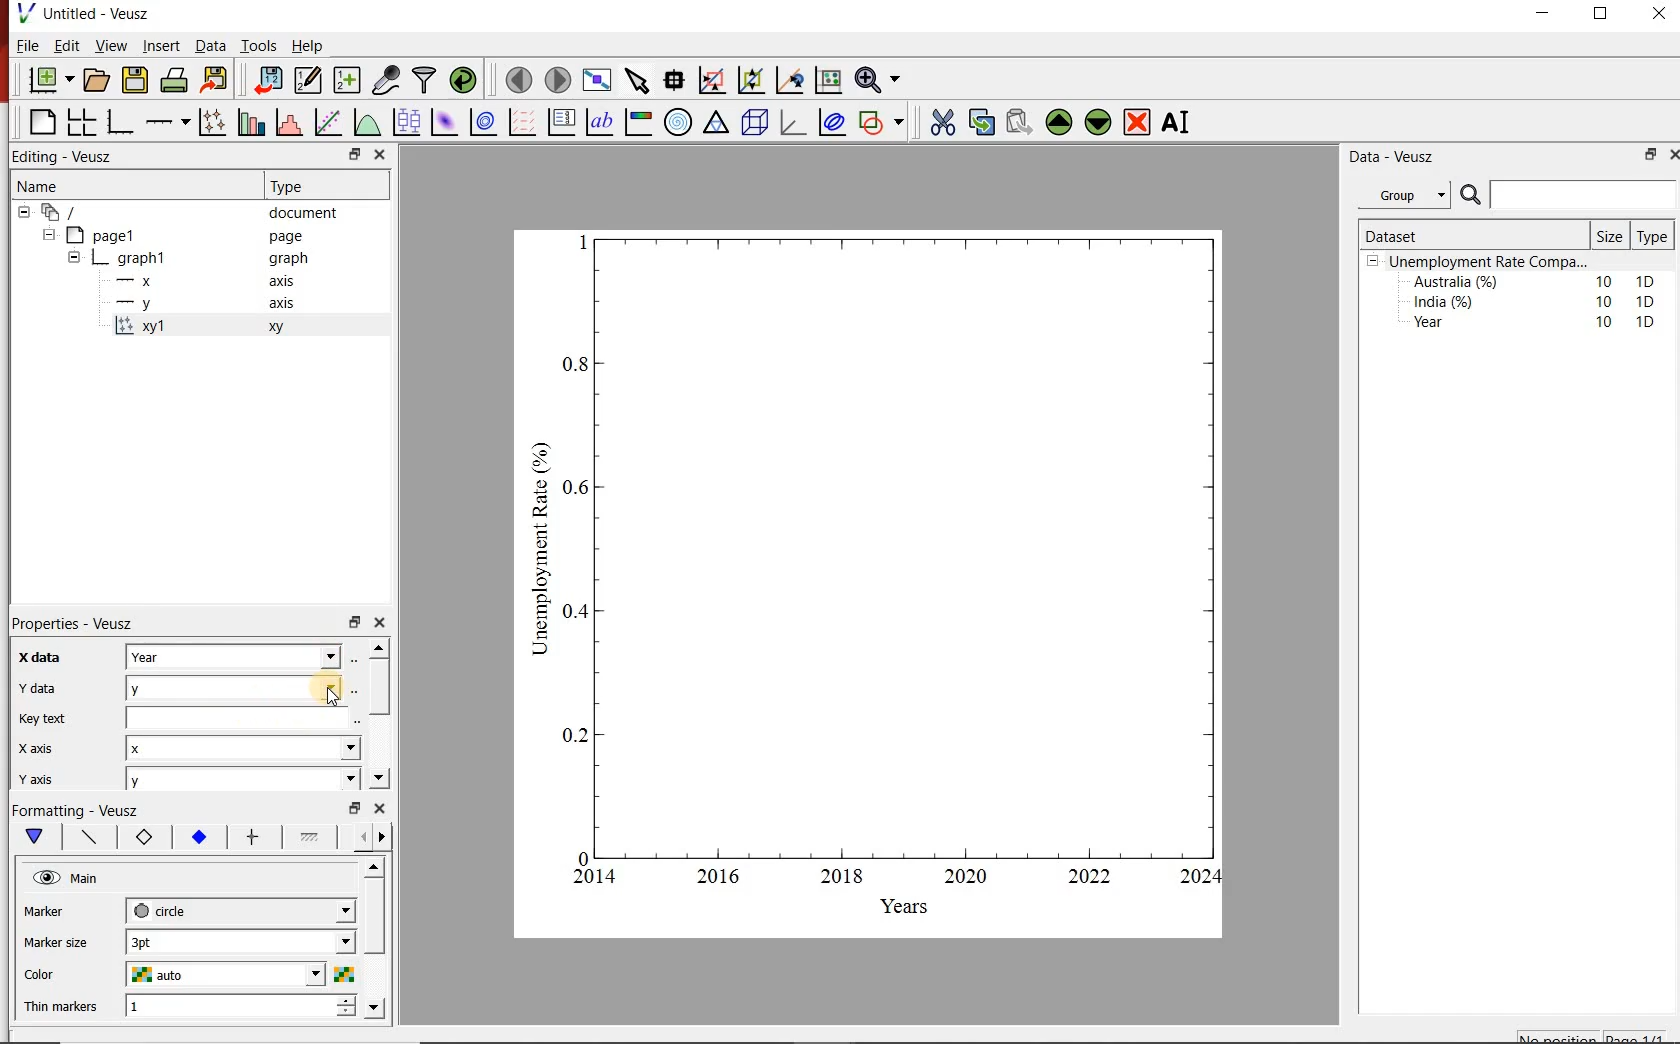  I want to click on bar graphs, so click(249, 122).